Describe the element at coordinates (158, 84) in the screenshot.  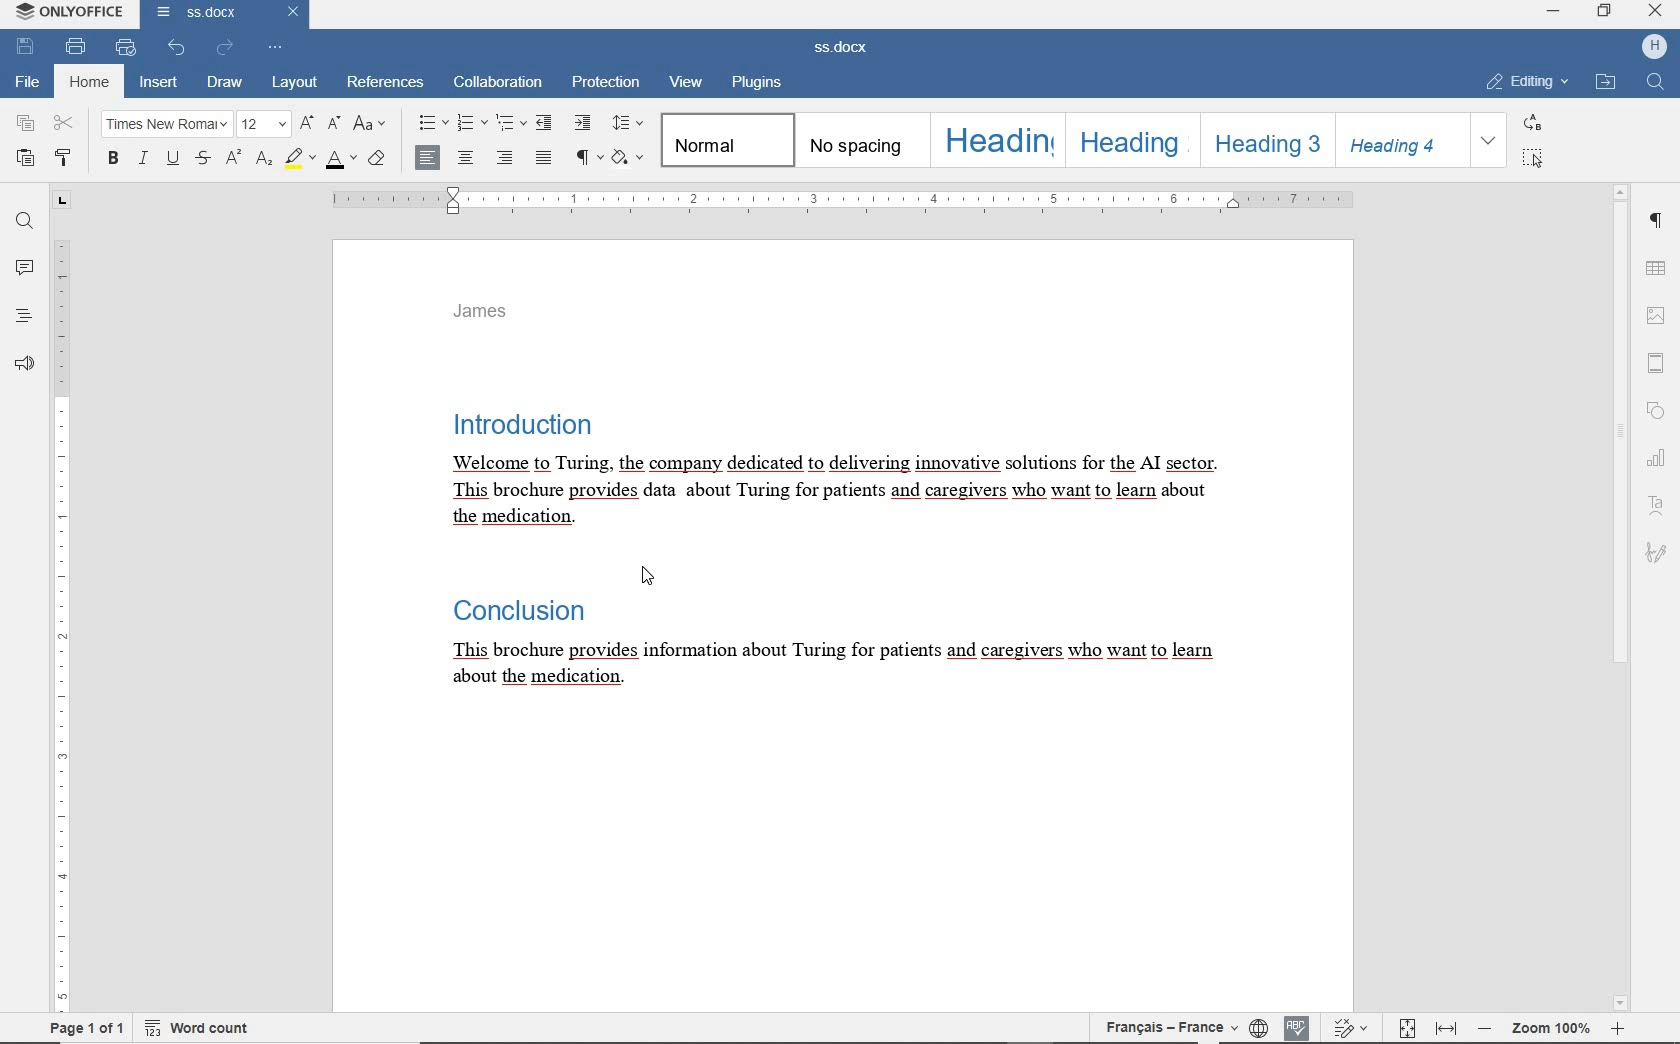
I see `INSERT` at that location.